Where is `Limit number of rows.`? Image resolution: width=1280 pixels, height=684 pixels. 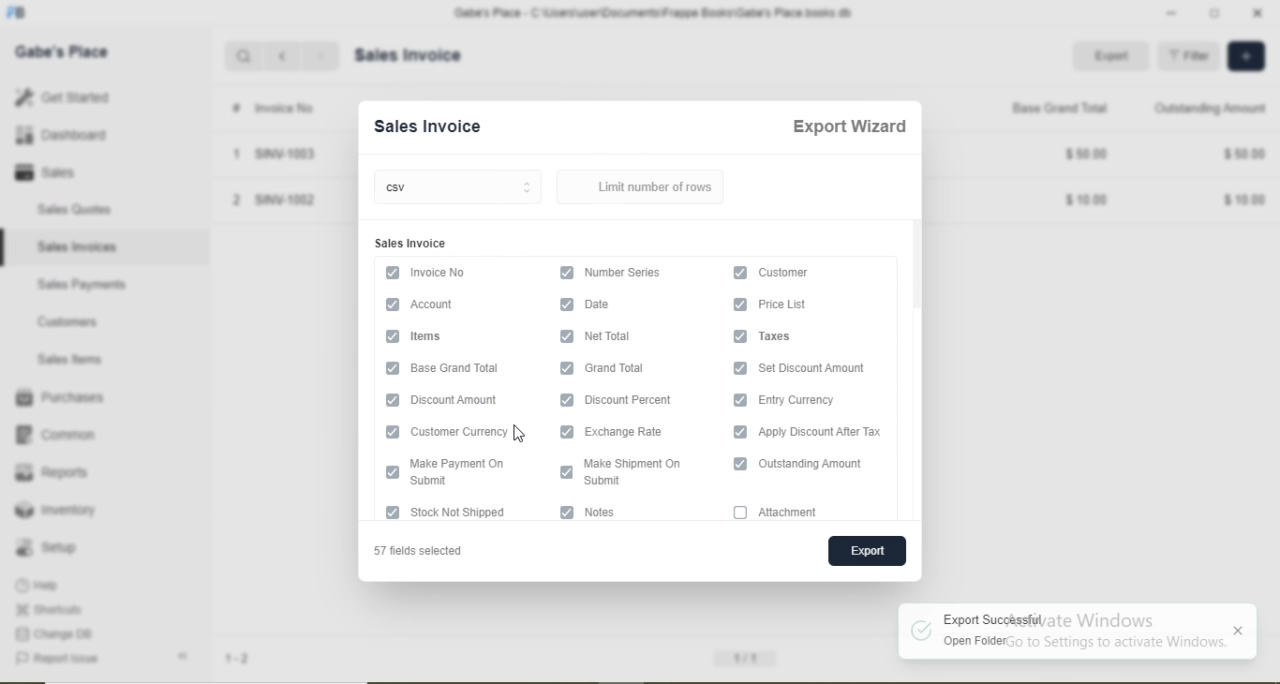
Limit number of rows. is located at coordinates (650, 187).